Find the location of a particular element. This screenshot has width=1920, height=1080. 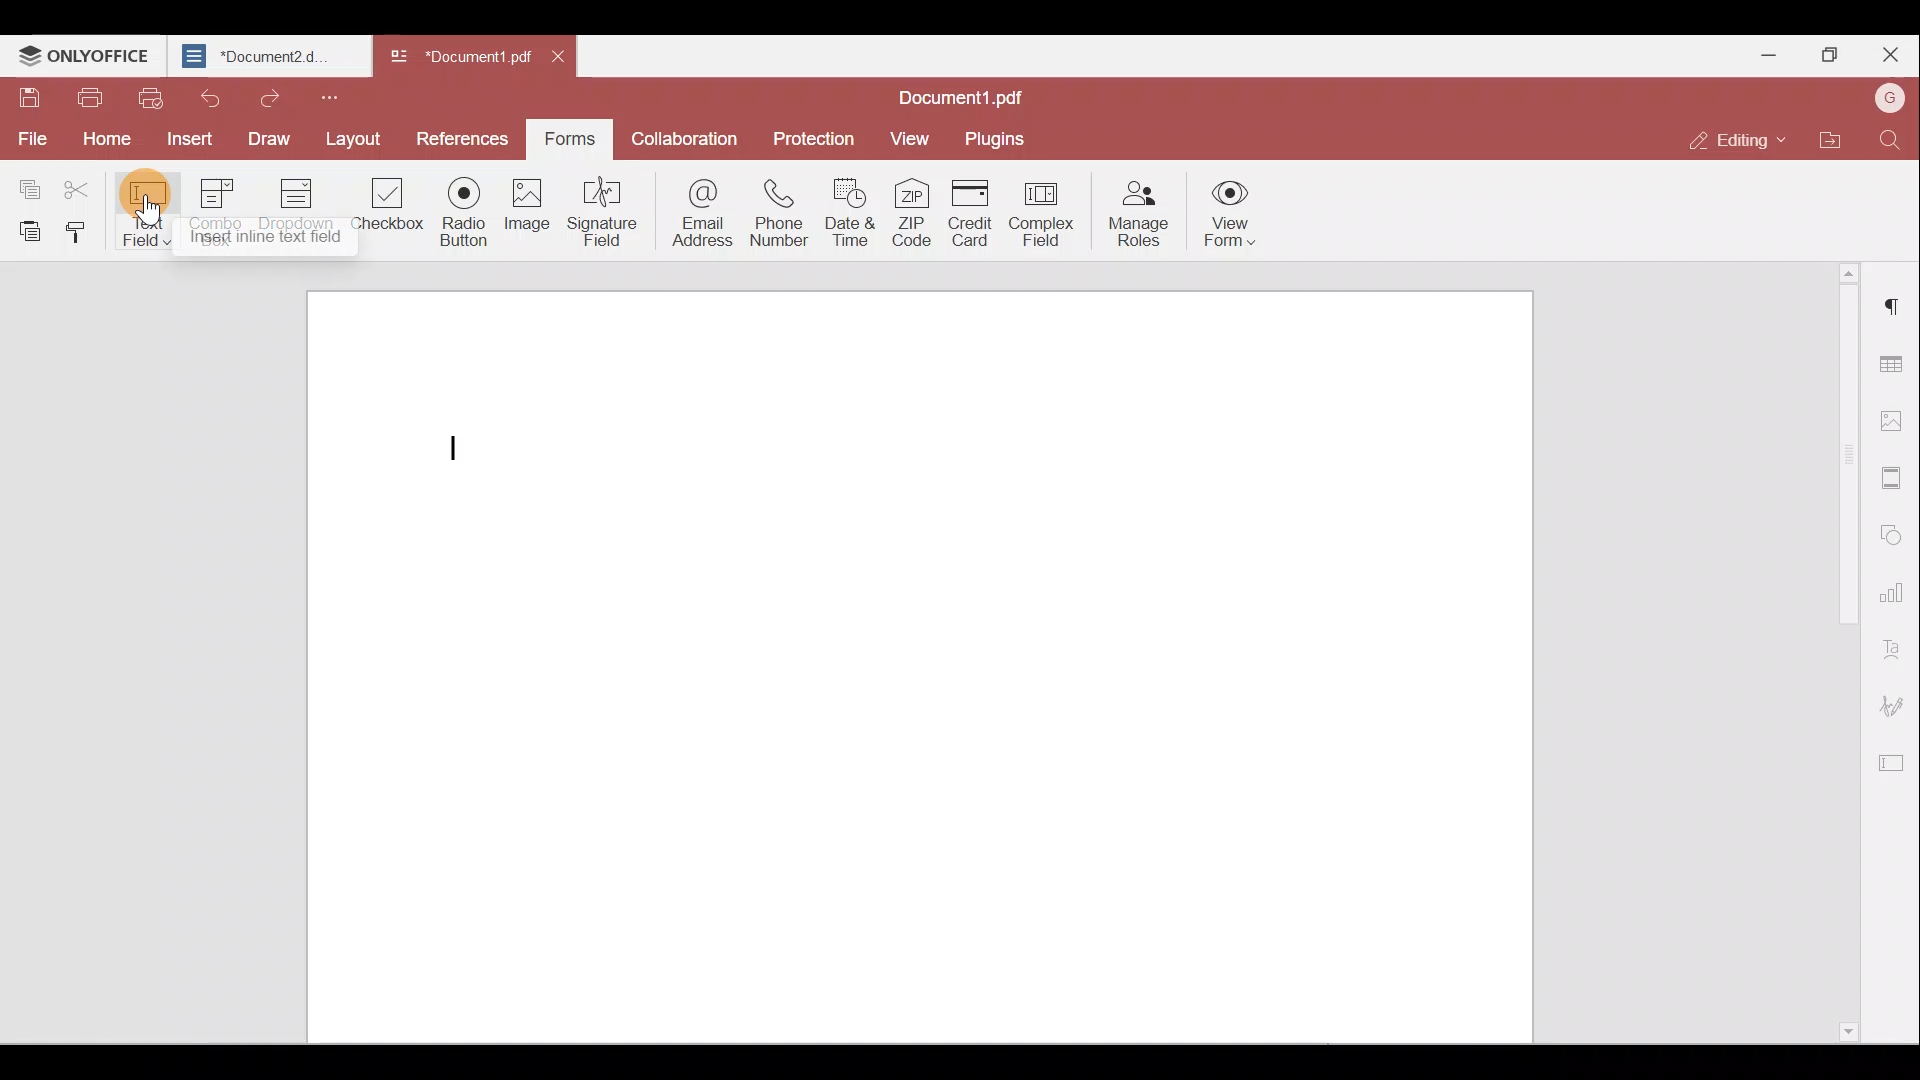

Phone number is located at coordinates (780, 215).